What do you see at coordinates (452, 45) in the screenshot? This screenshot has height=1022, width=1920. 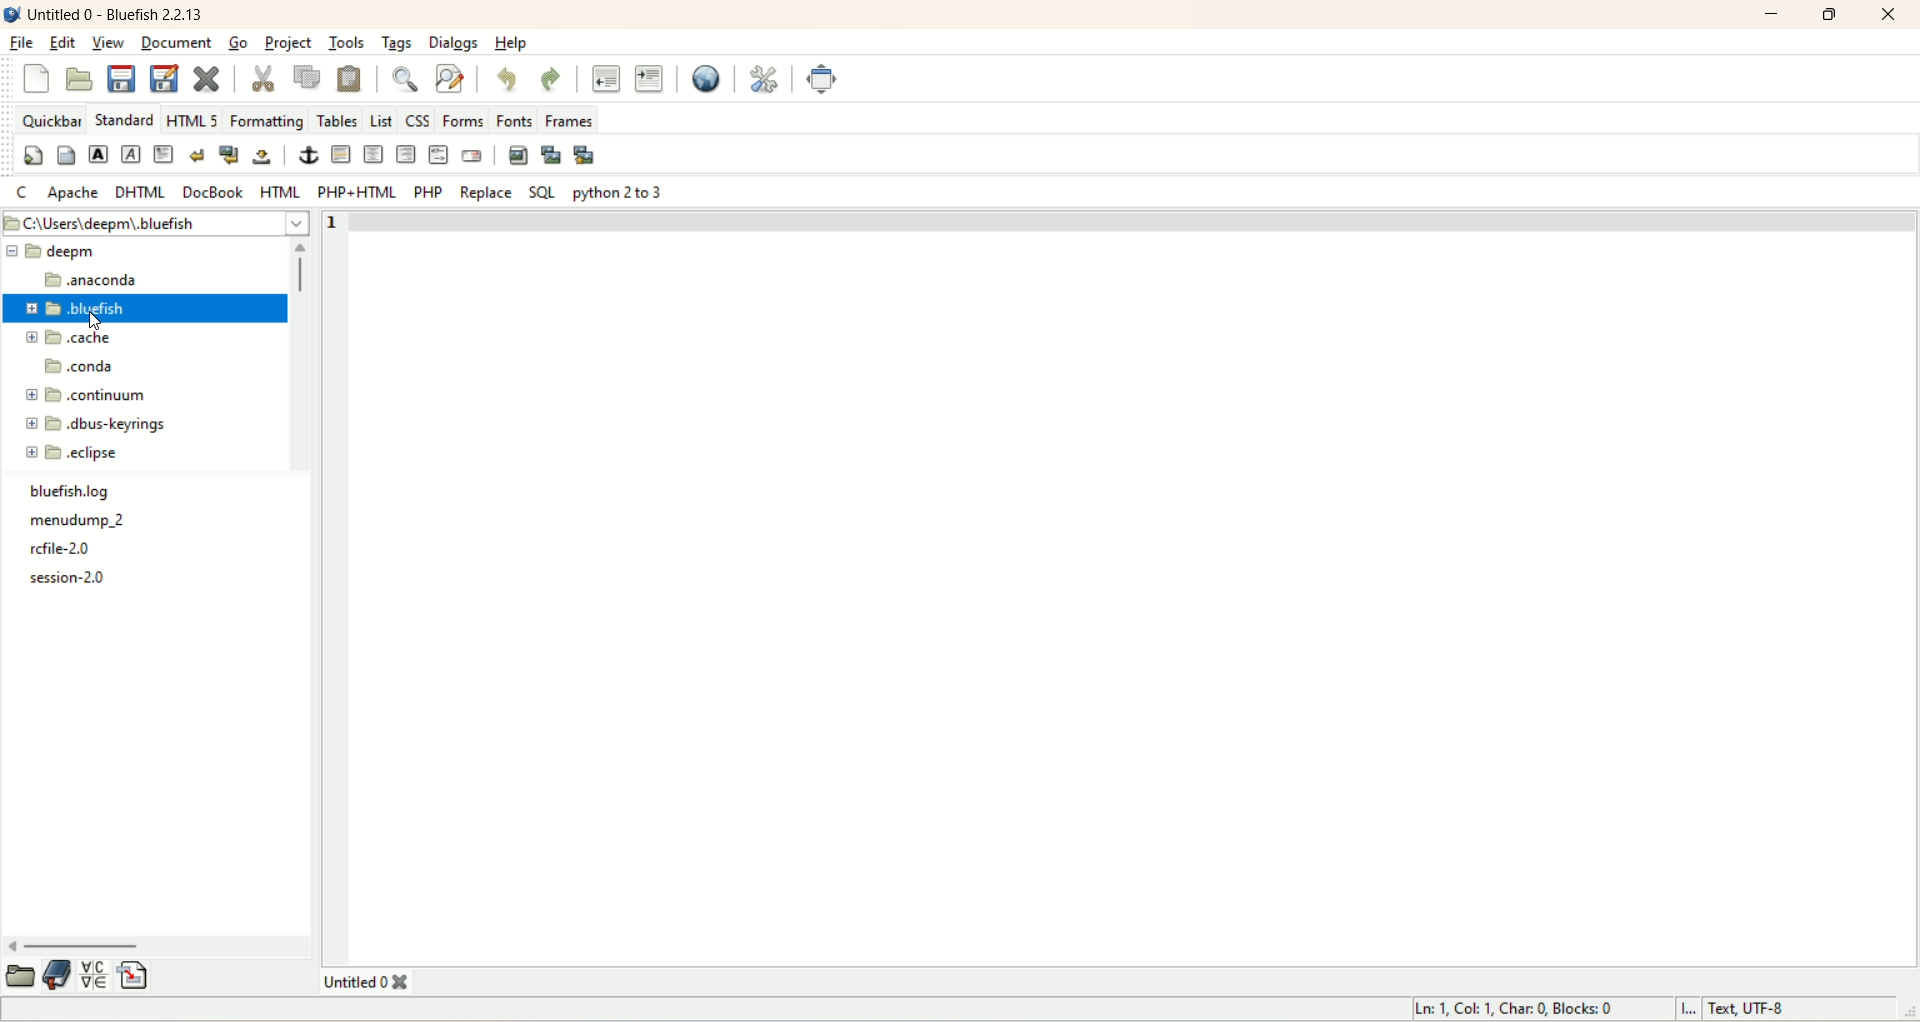 I see `dialogs` at bounding box center [452, 45].